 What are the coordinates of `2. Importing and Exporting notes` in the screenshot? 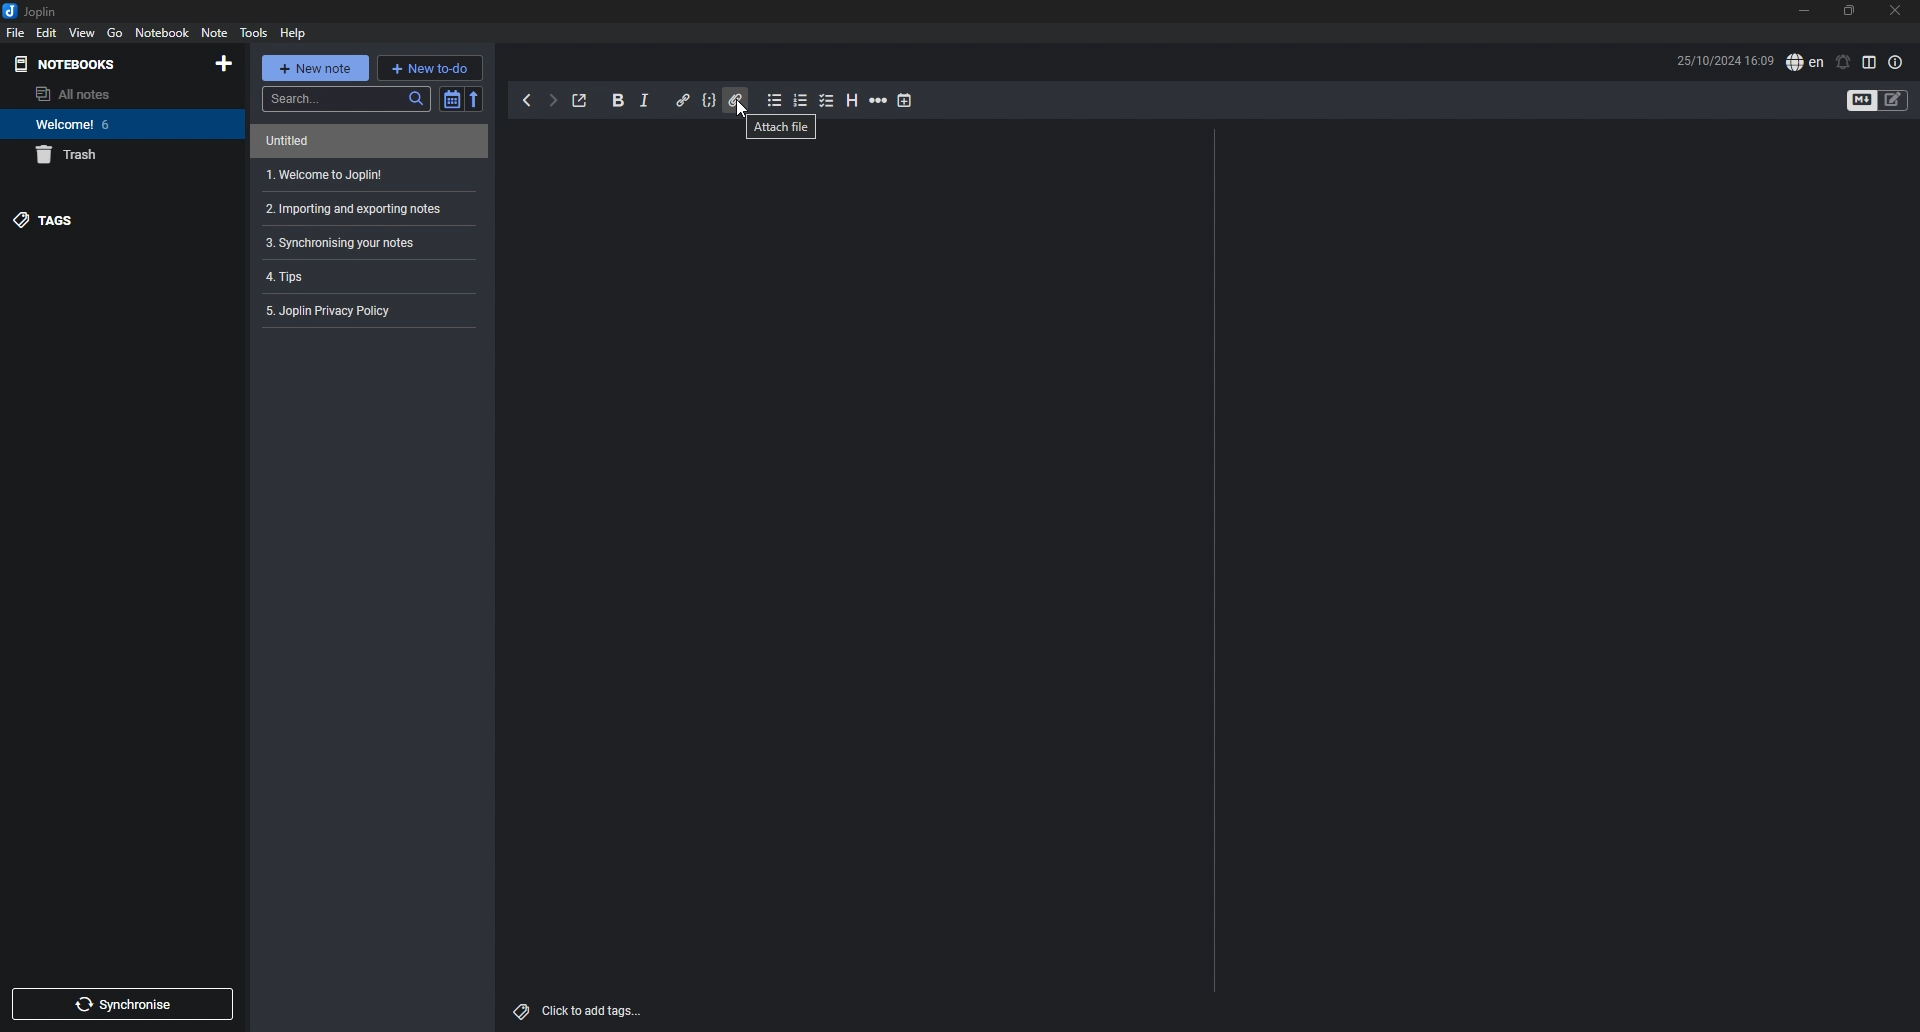 It's located at (367, 208).